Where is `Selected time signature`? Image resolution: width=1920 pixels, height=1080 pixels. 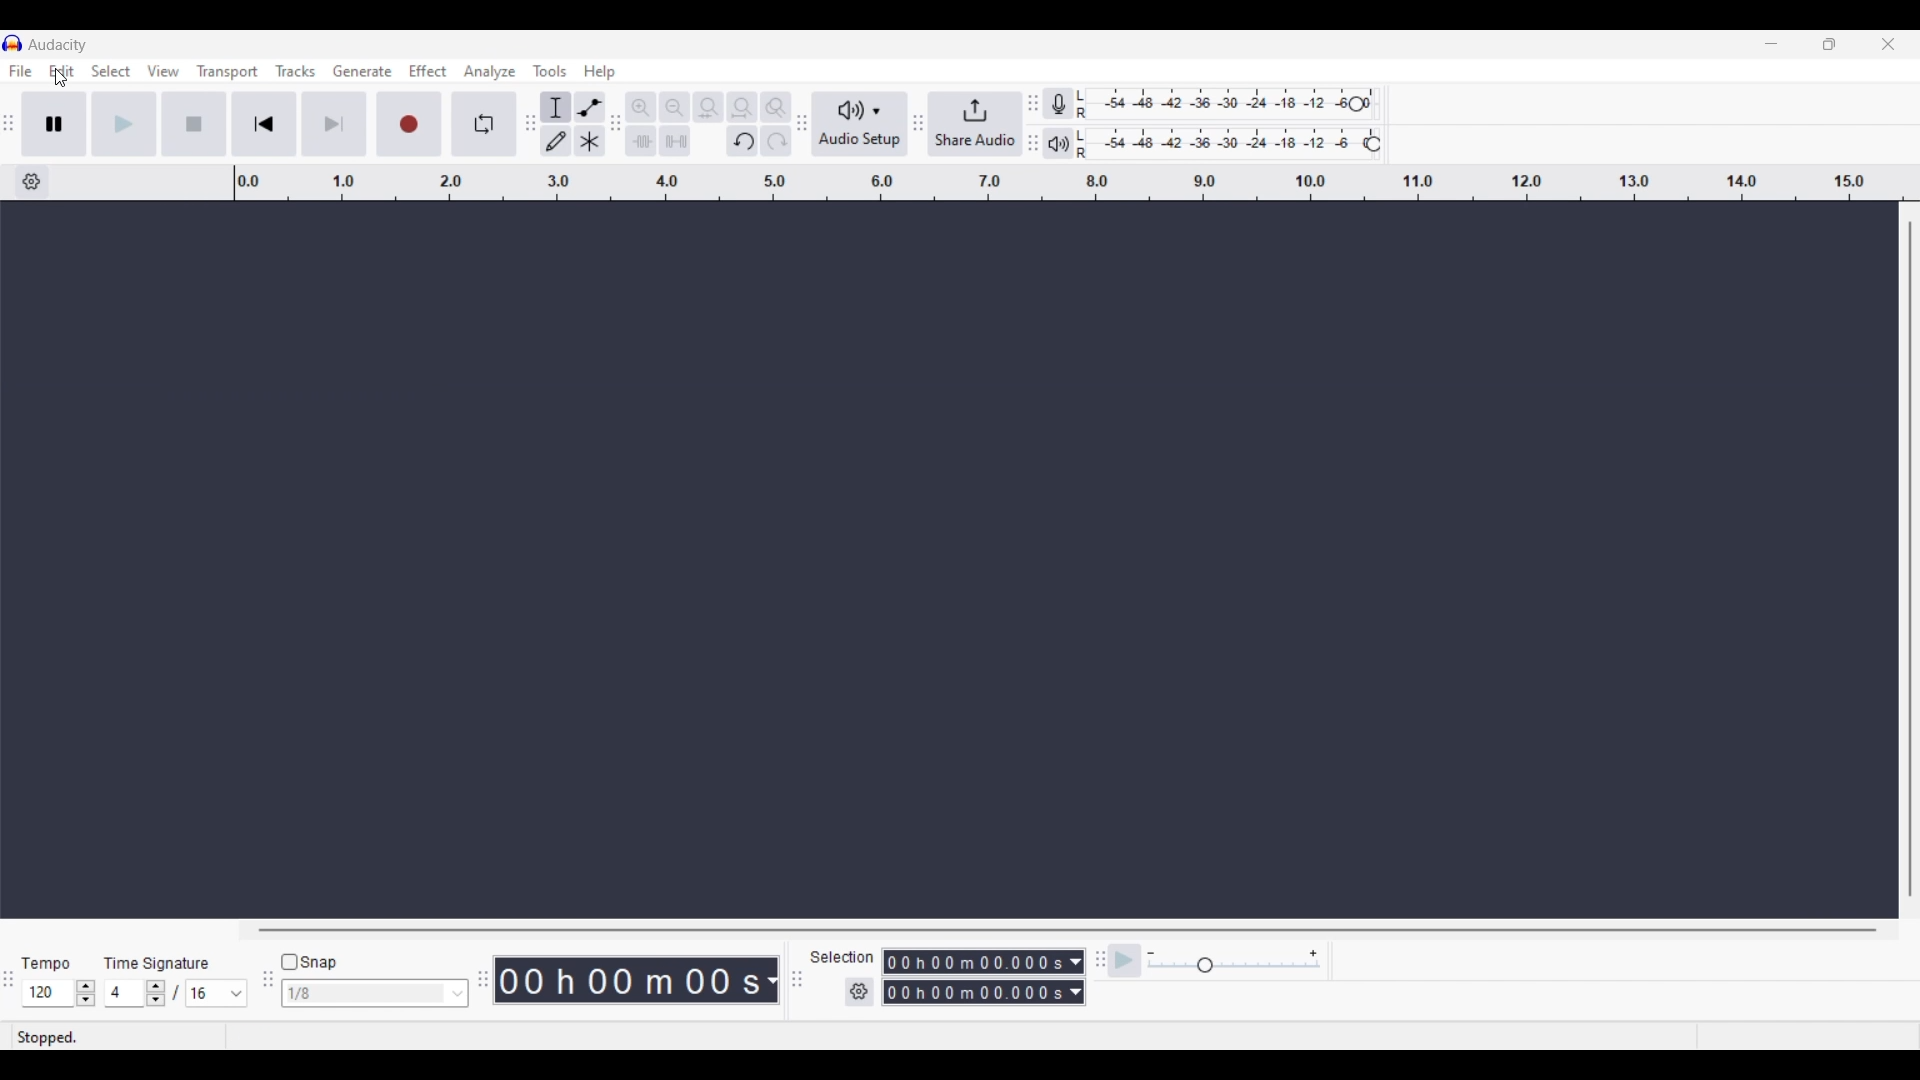
Selected time signature is located at coordinates (206, 994).